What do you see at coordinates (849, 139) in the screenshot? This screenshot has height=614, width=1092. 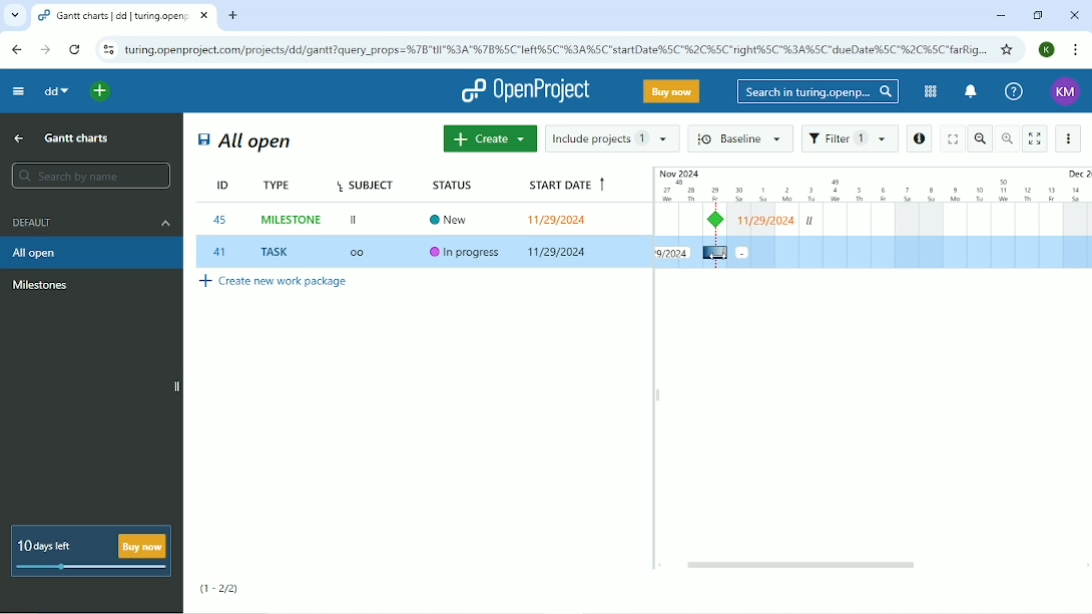 I see `Filter` at bounding box center [849, 139].